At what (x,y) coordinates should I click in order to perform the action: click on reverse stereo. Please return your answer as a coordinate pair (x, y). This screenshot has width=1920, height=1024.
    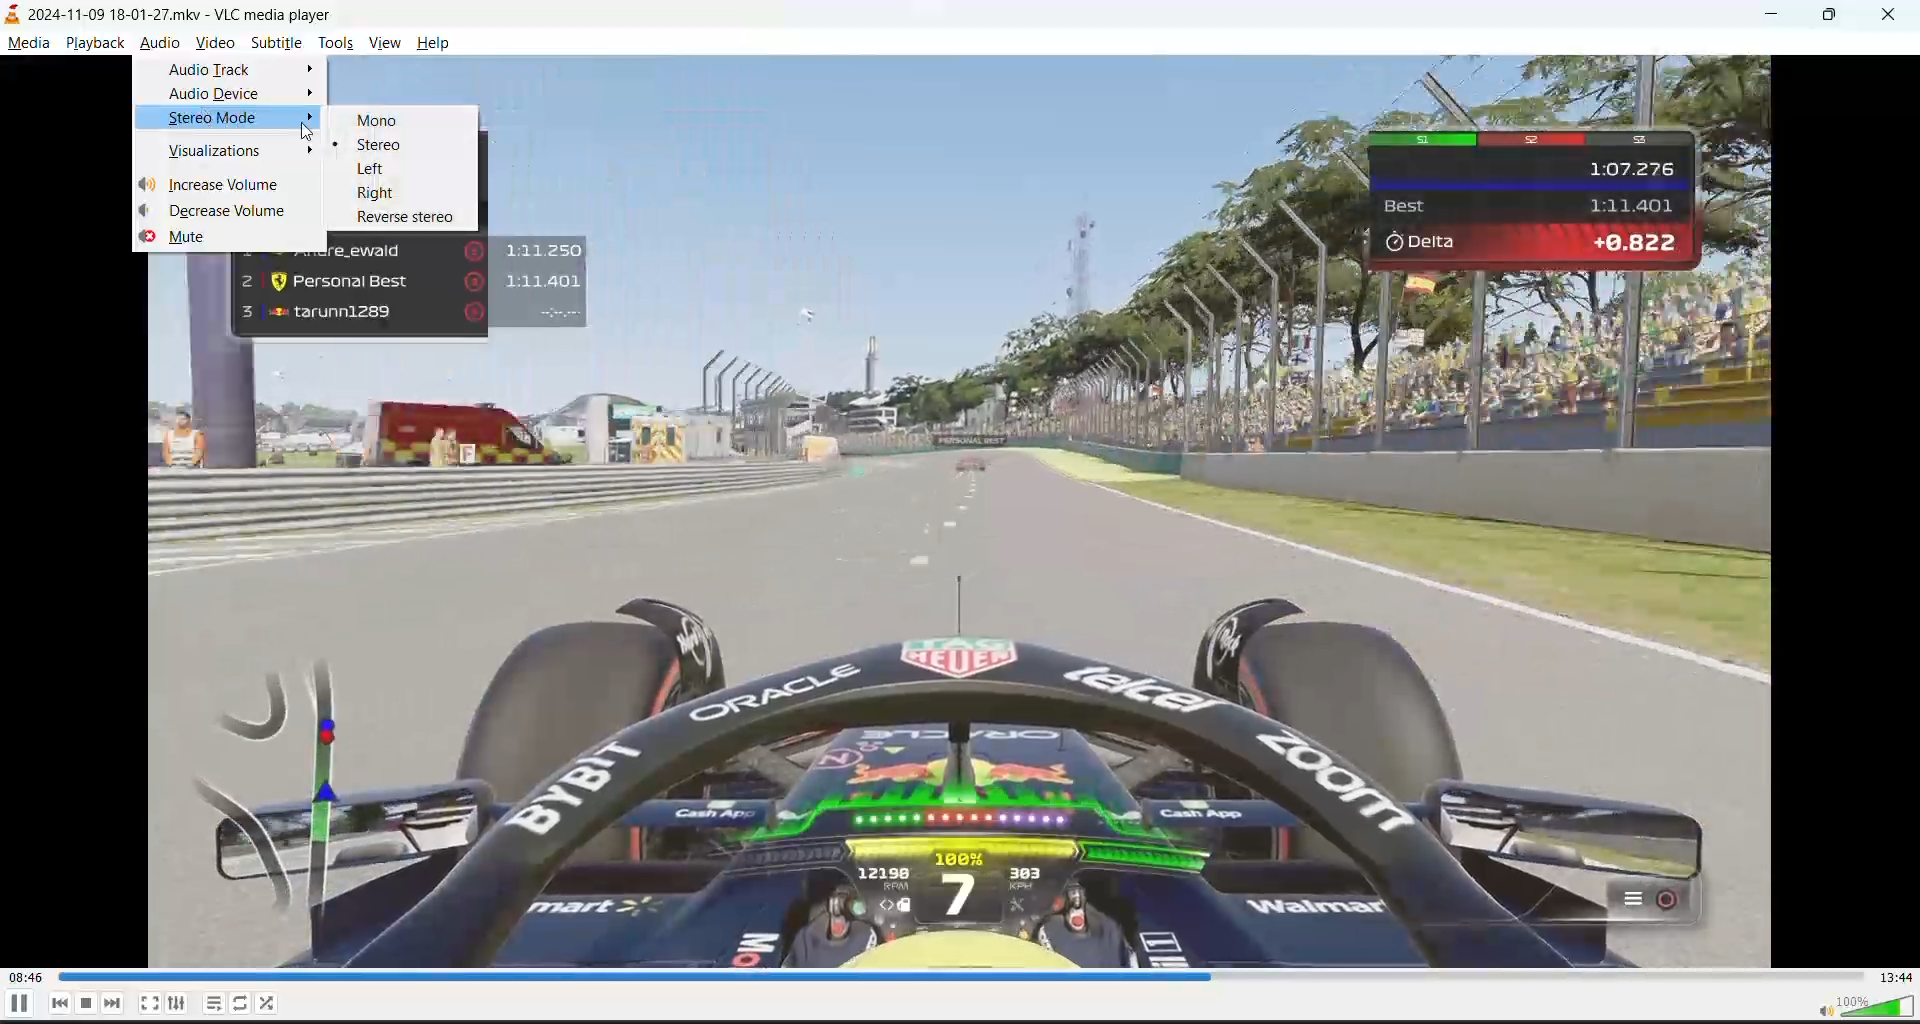
    Looking at the image, I should click on (399, 219).